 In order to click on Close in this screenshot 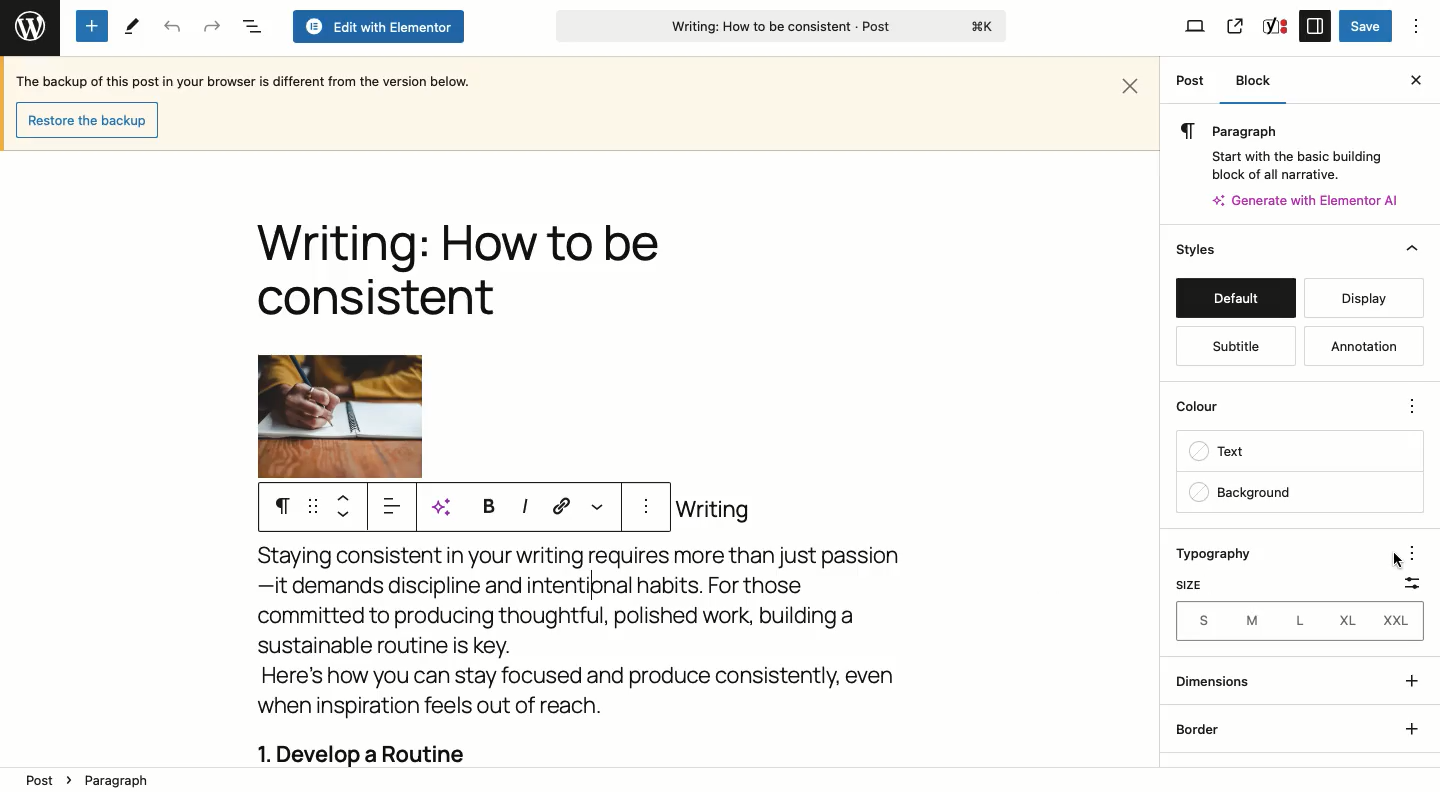, I will do `click(1132, 83)`.